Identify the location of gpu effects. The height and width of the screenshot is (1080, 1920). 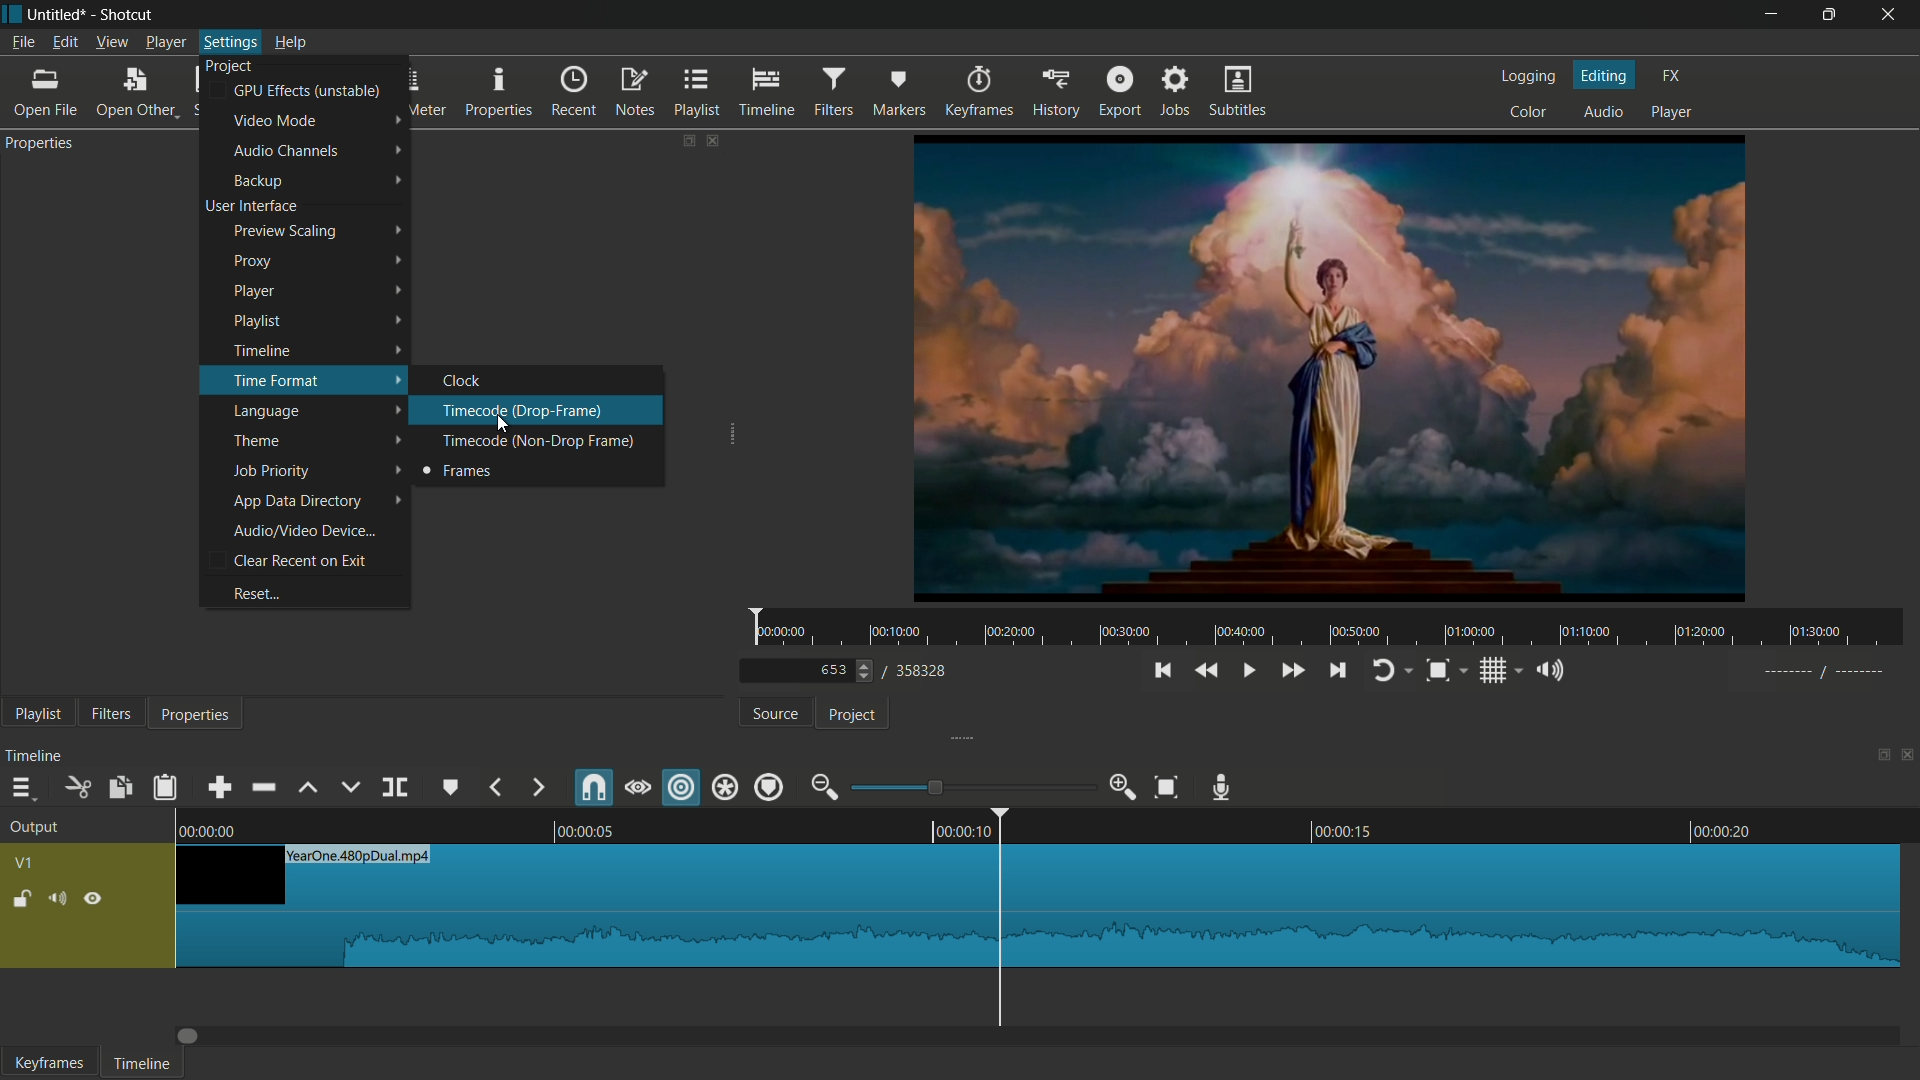
(307, 91).